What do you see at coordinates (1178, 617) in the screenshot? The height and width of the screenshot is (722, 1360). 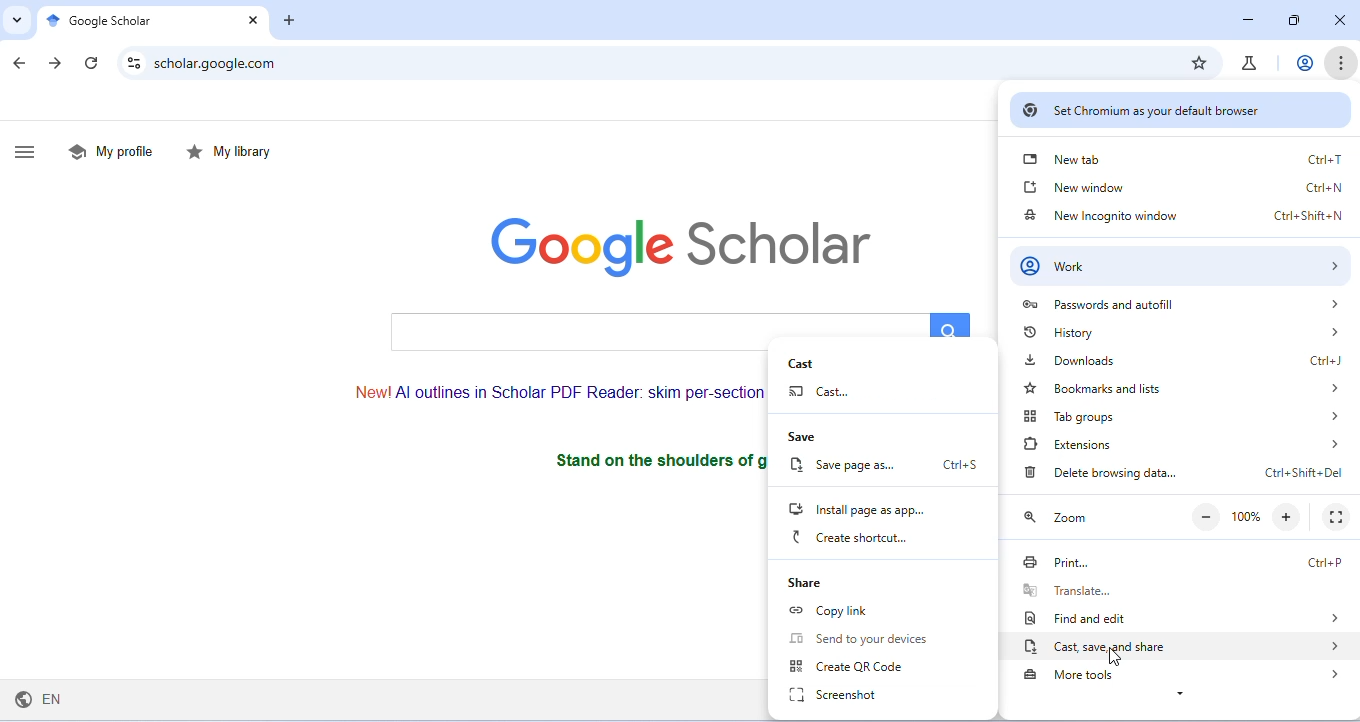 I see `find or edit` at bounding box center [1178, 617].